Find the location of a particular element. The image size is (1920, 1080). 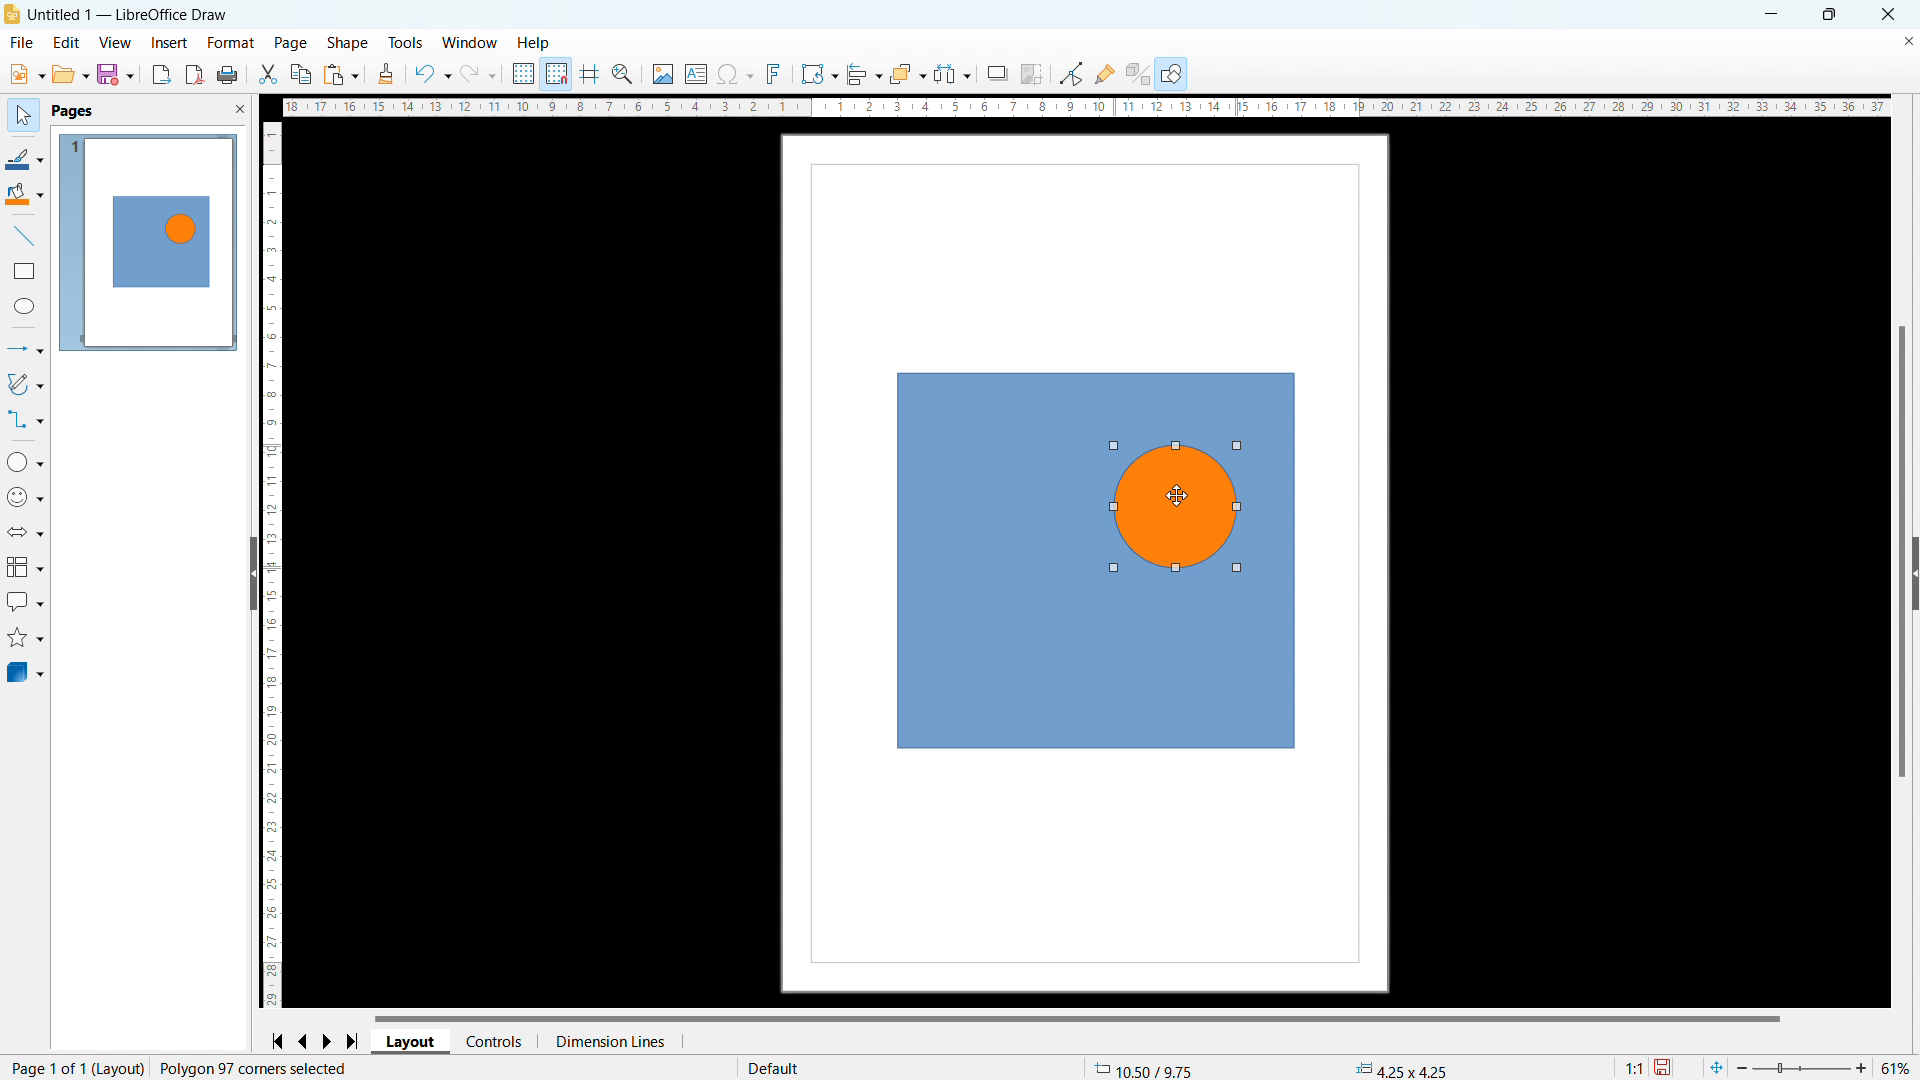

page is located at coordinates (291, 43).